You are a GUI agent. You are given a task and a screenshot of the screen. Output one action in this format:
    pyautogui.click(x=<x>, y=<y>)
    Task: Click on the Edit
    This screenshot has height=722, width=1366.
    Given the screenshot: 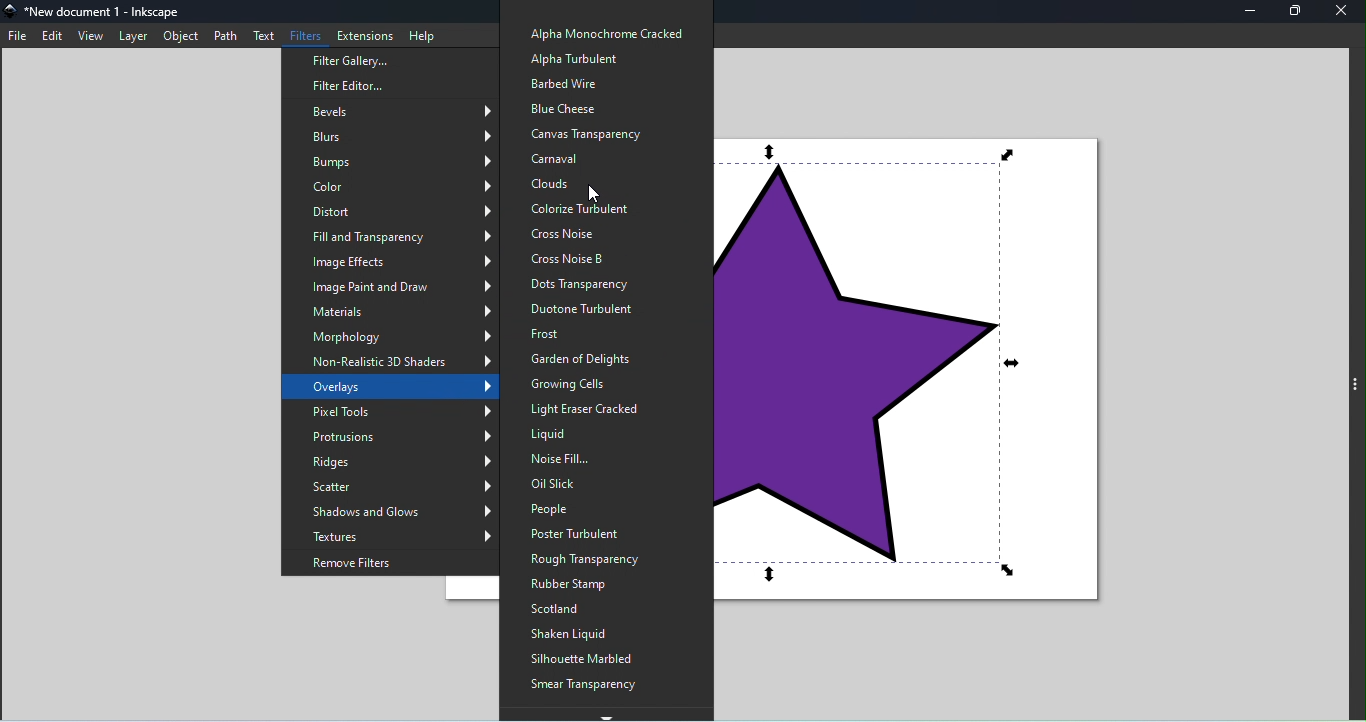 What is the action you would take?
    pyautogui.click(x=52, y=35)
    